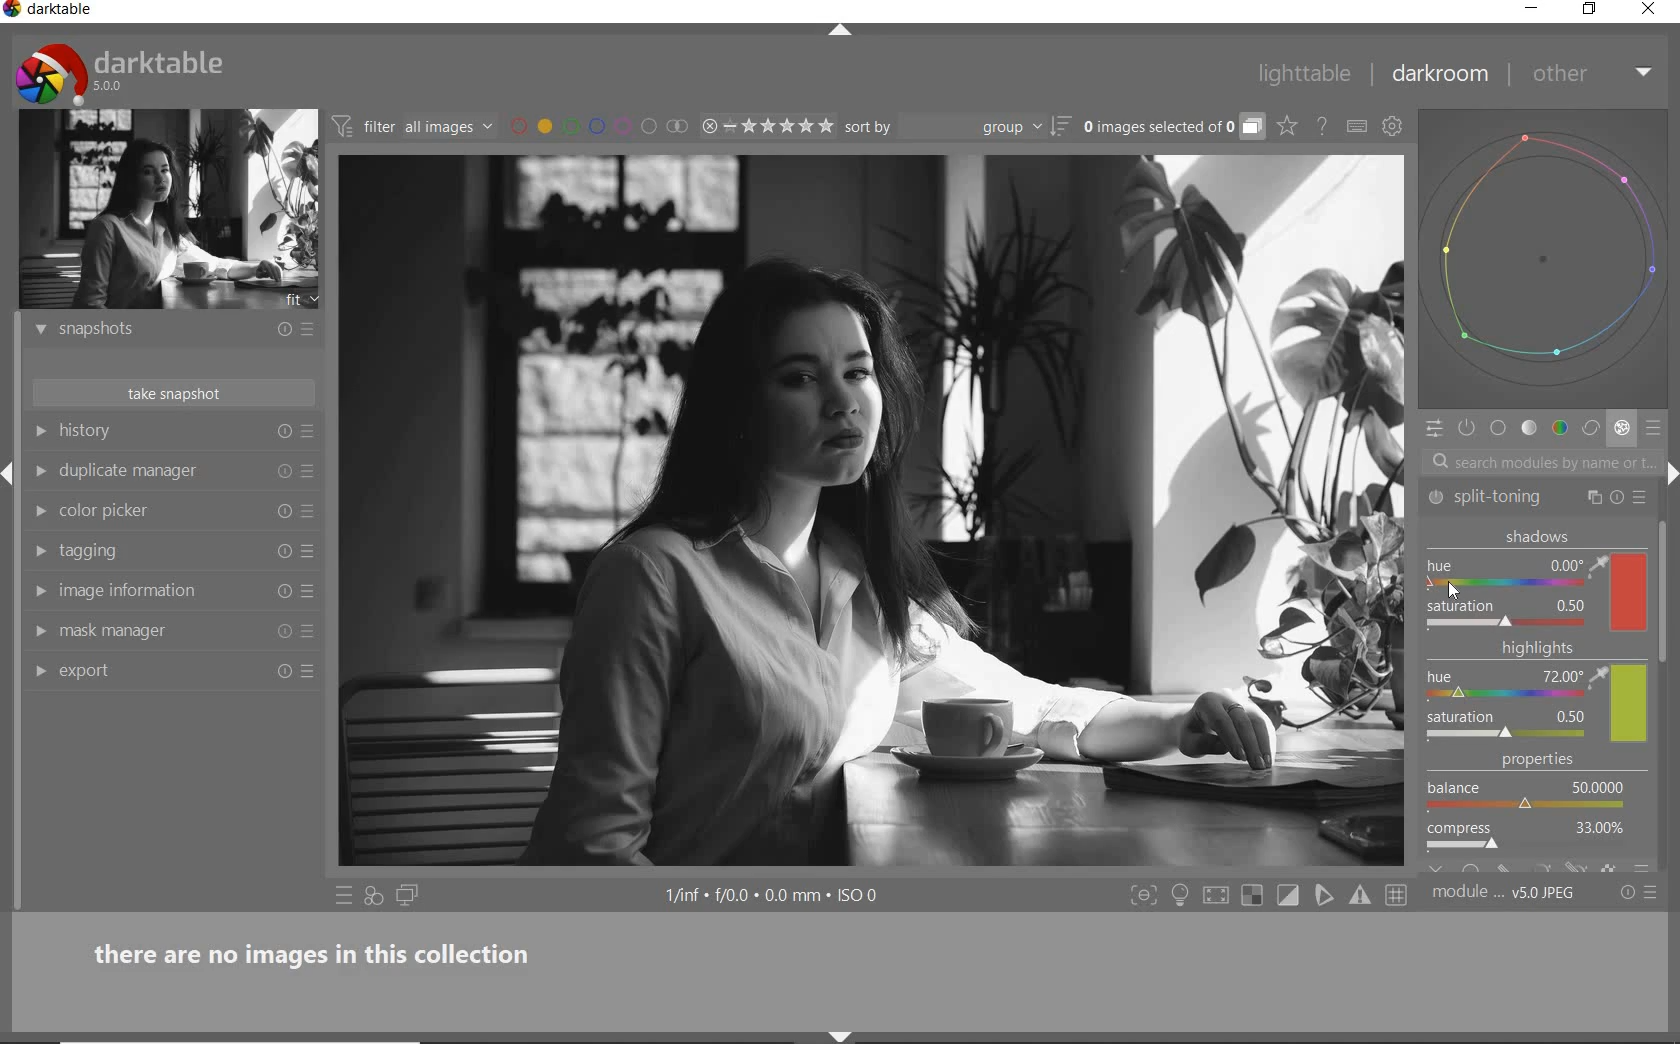 Image resolution: width=1680 pixels, height=1044 pixels. I want to click on set keyboard shortcuts, so click(1357, 126).